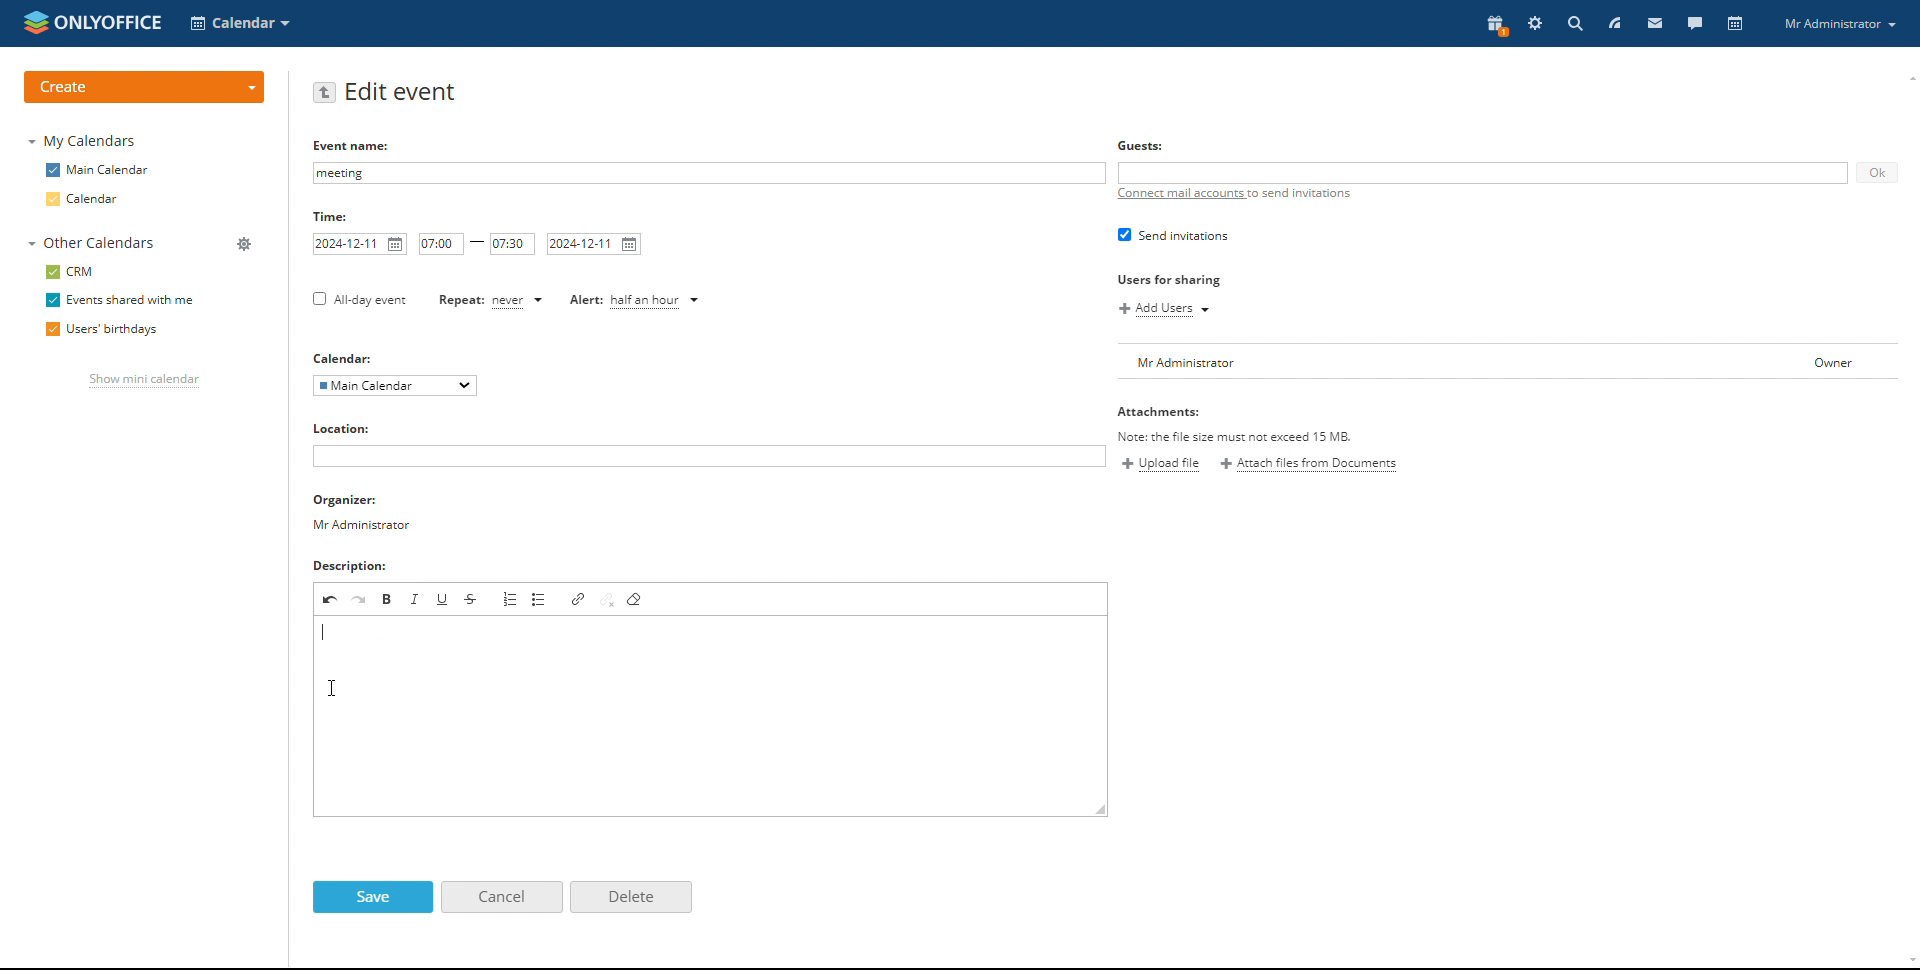 The height and width of the screenshot is (970, 1920). What do you see at coordinates (1166, 281) in the screenshot?
I see `Users for sharing` at bounding box center [1166, 281].